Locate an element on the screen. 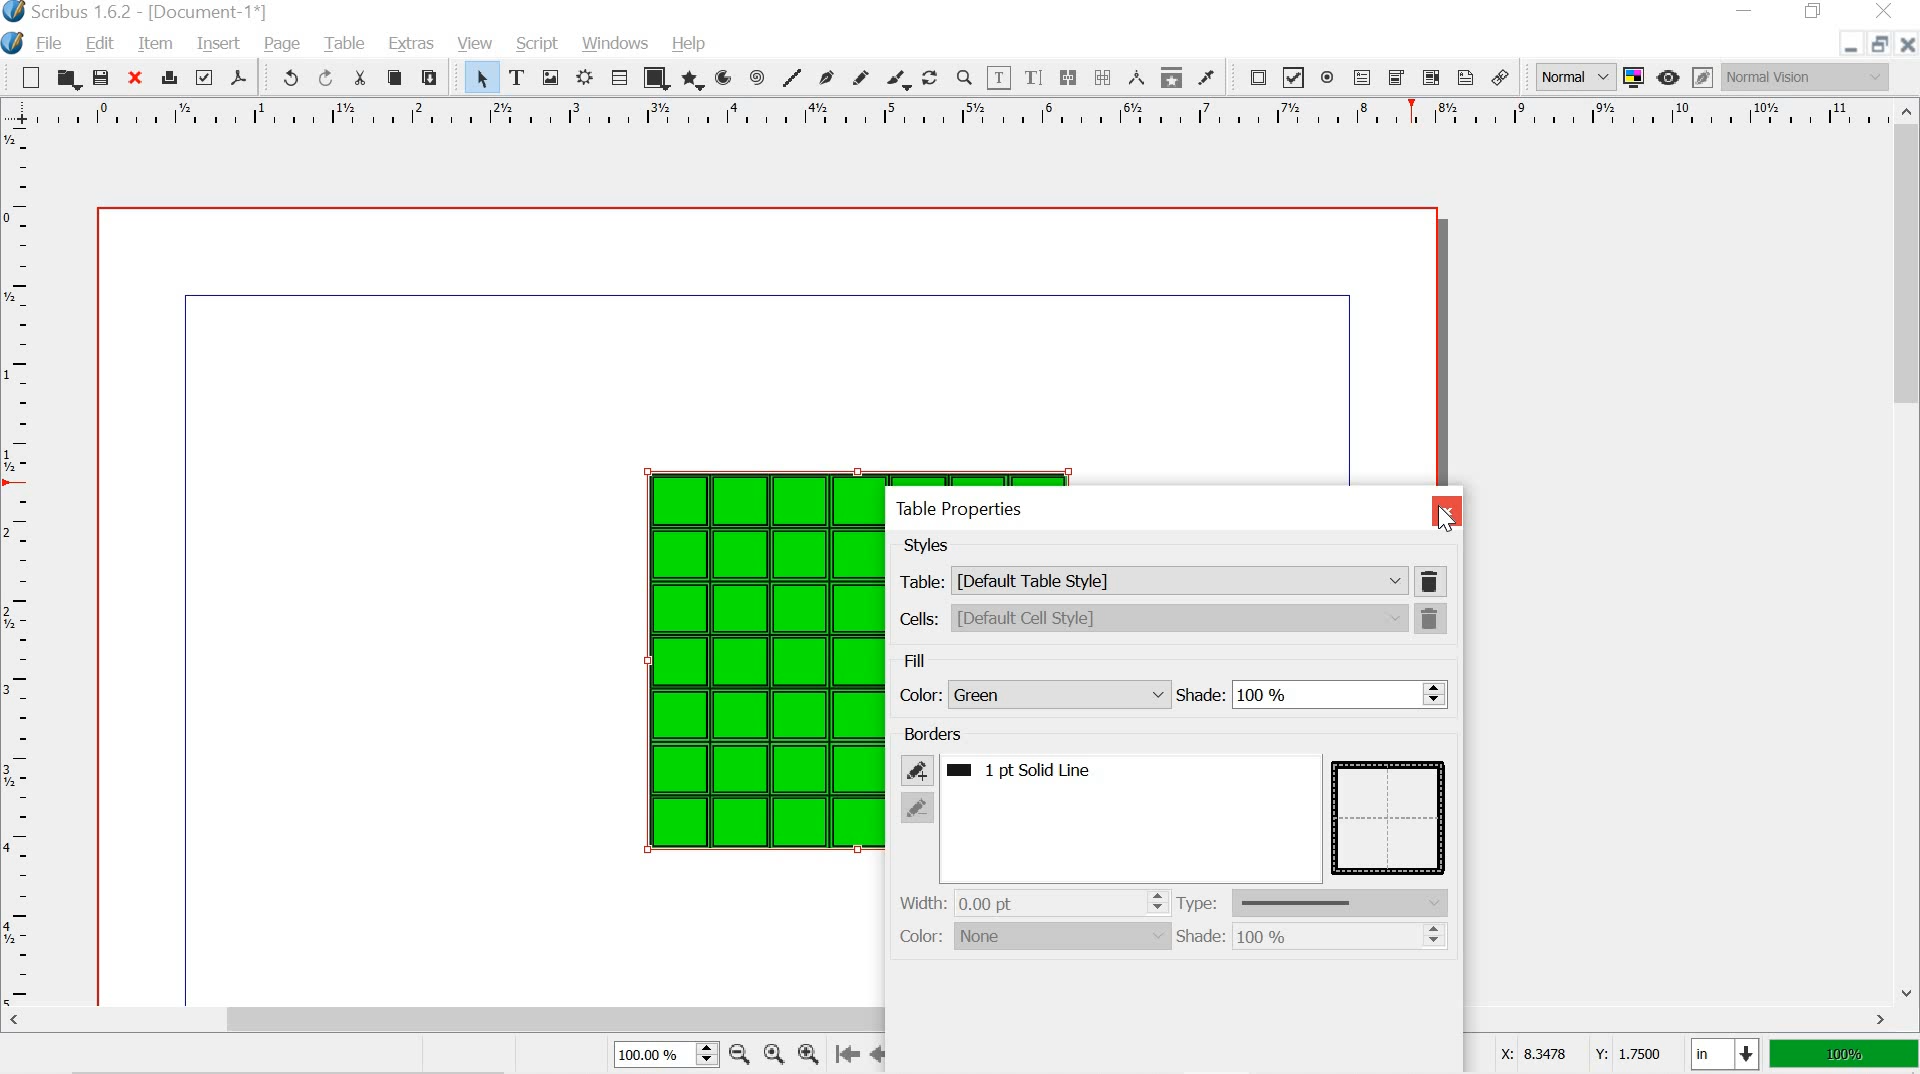 Image resolution: width=1920 pixels, height=1074 pixels. colse is located at coordinates (1447, 508).